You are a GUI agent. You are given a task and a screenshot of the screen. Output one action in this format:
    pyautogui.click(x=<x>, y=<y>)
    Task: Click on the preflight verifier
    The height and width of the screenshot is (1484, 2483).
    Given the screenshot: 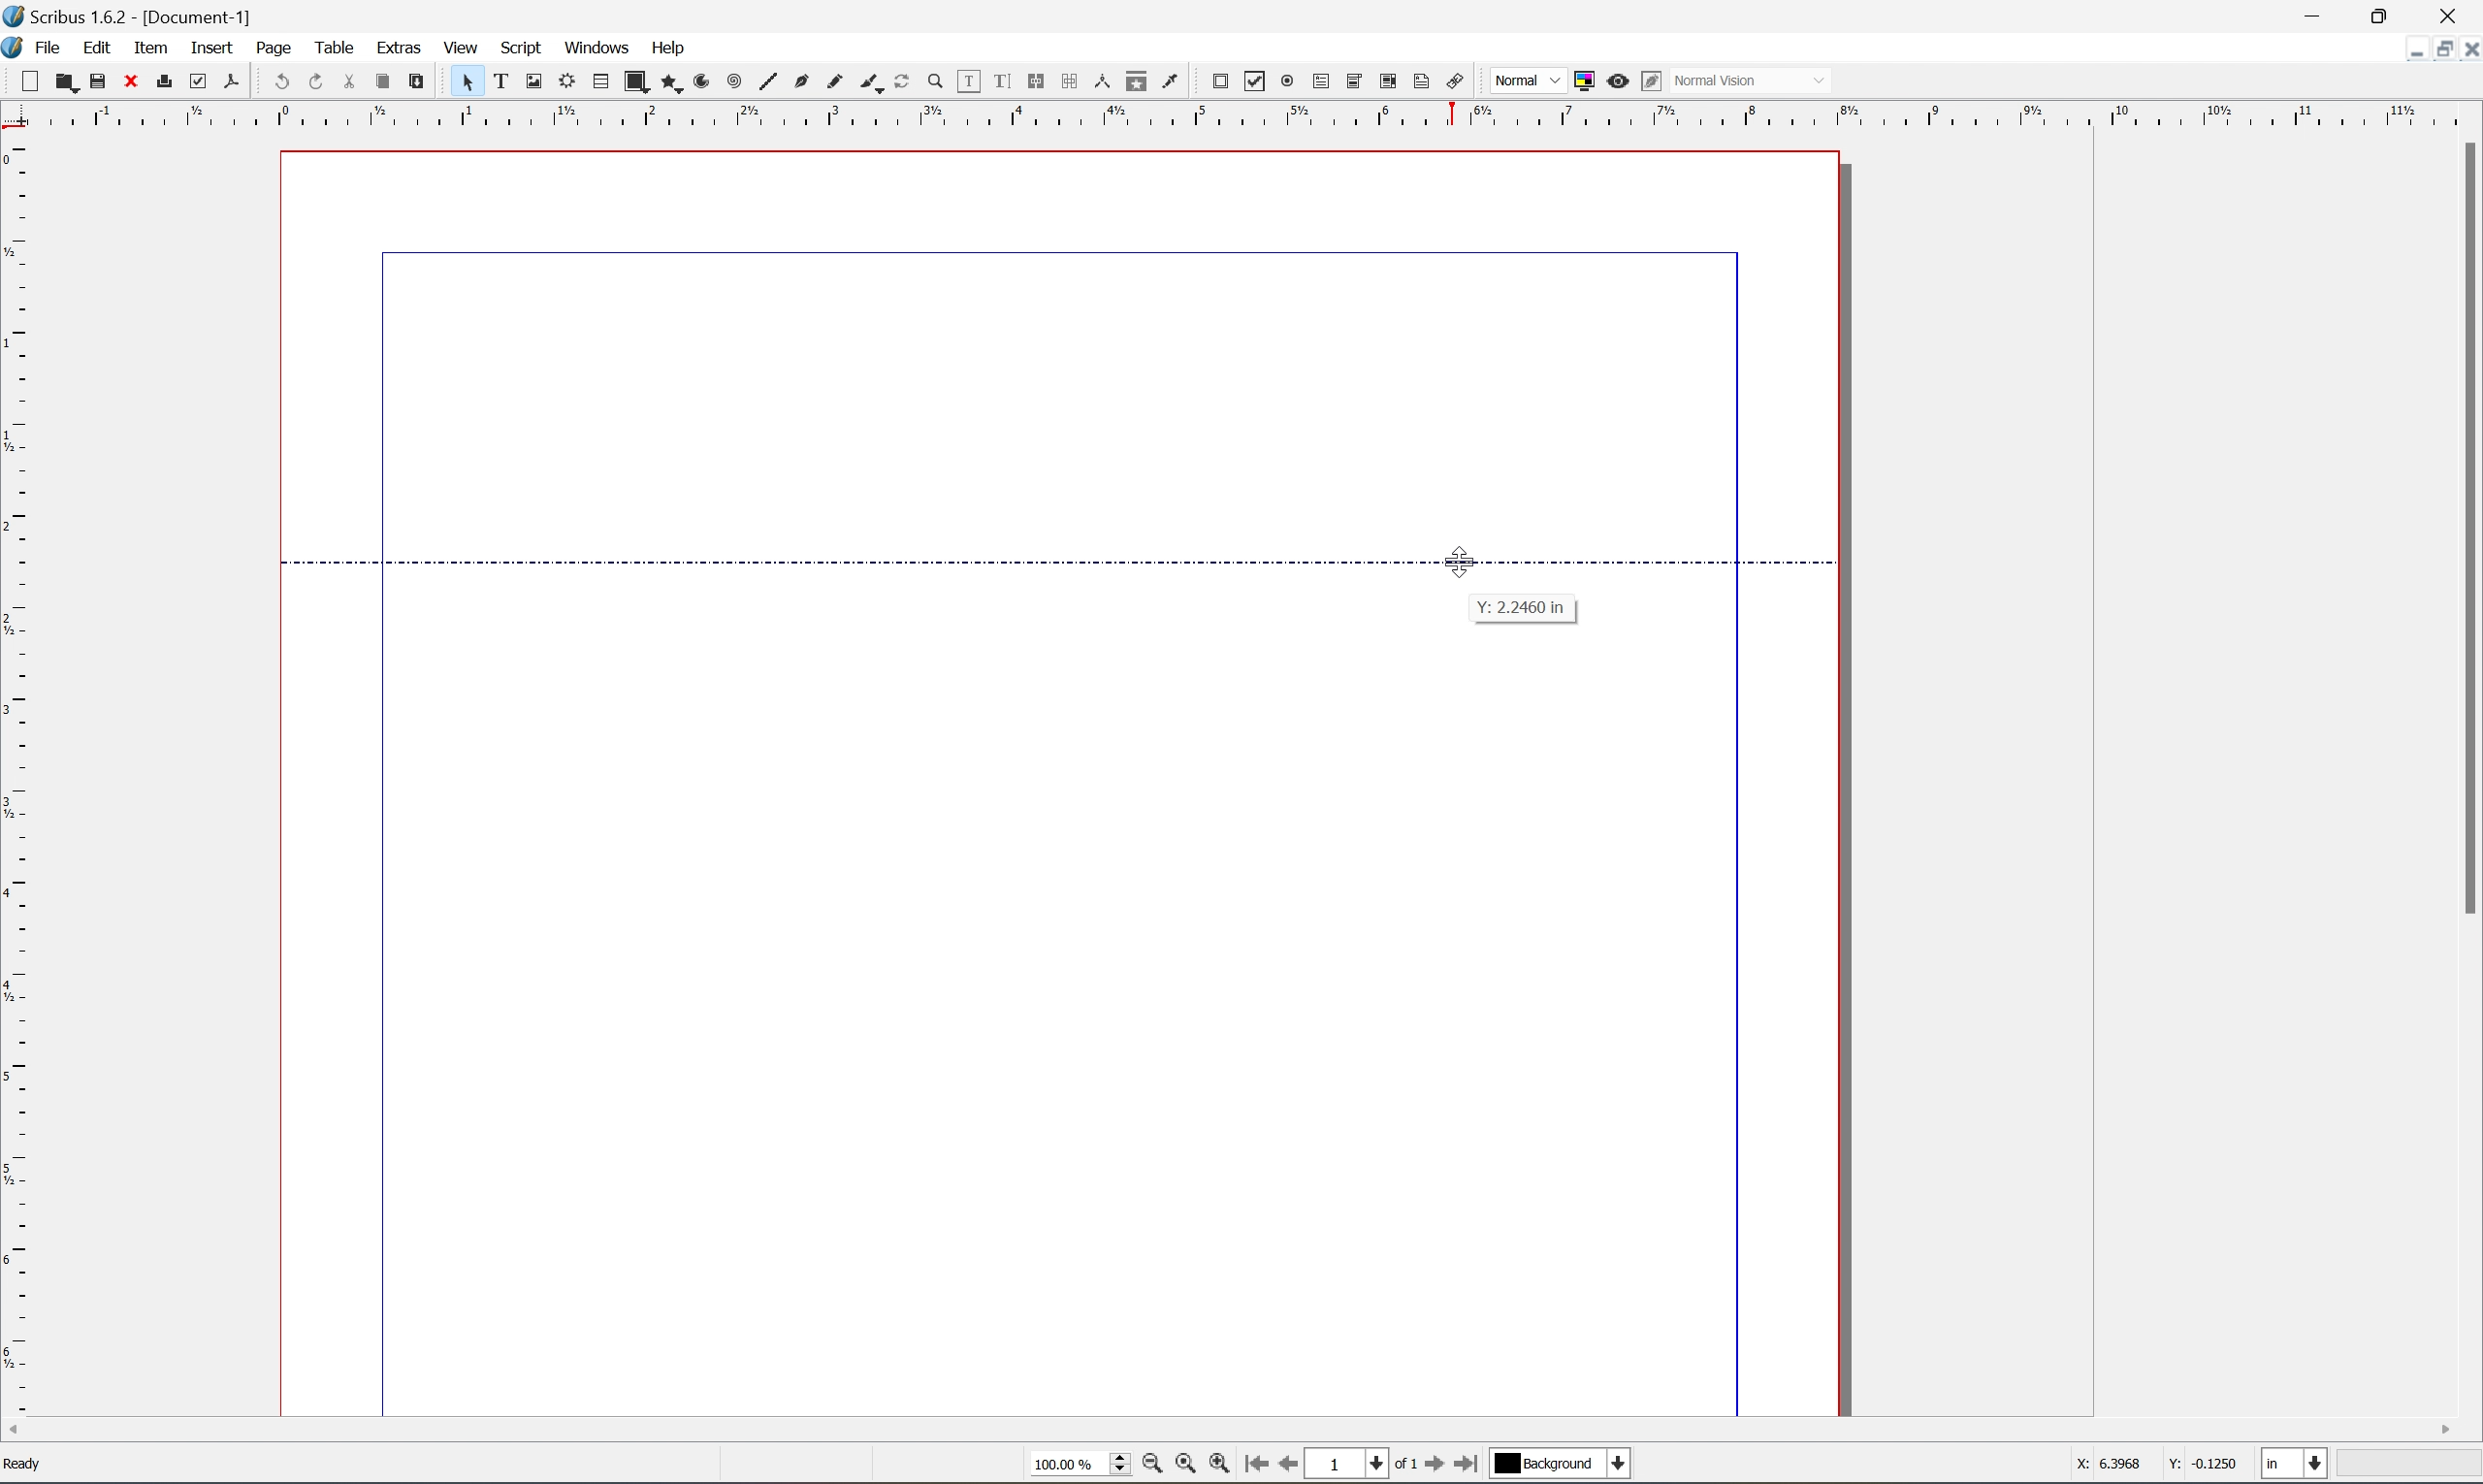 What is the action you would take?
    pyautogui.click(x=197, y=82)
    